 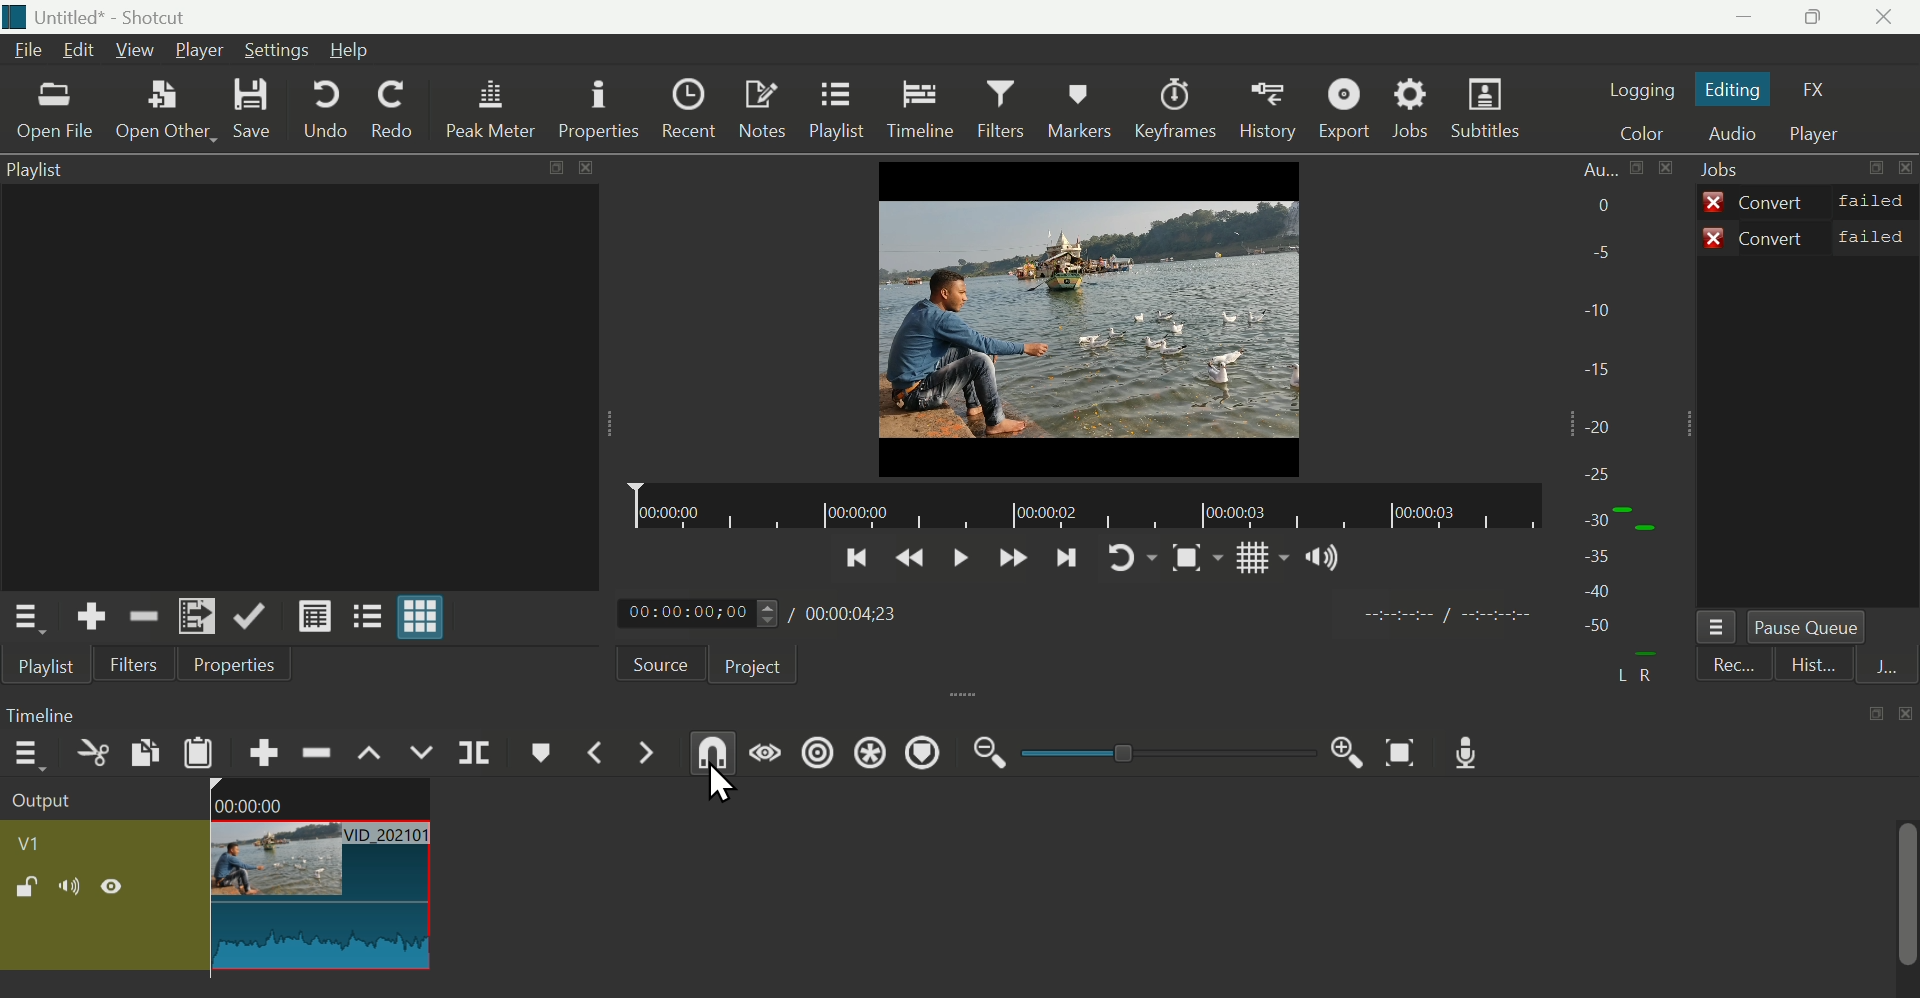 What do you see at coordinates (759, 111) in the screenshot?
I see `Notes` at bounding box center [759, 111].